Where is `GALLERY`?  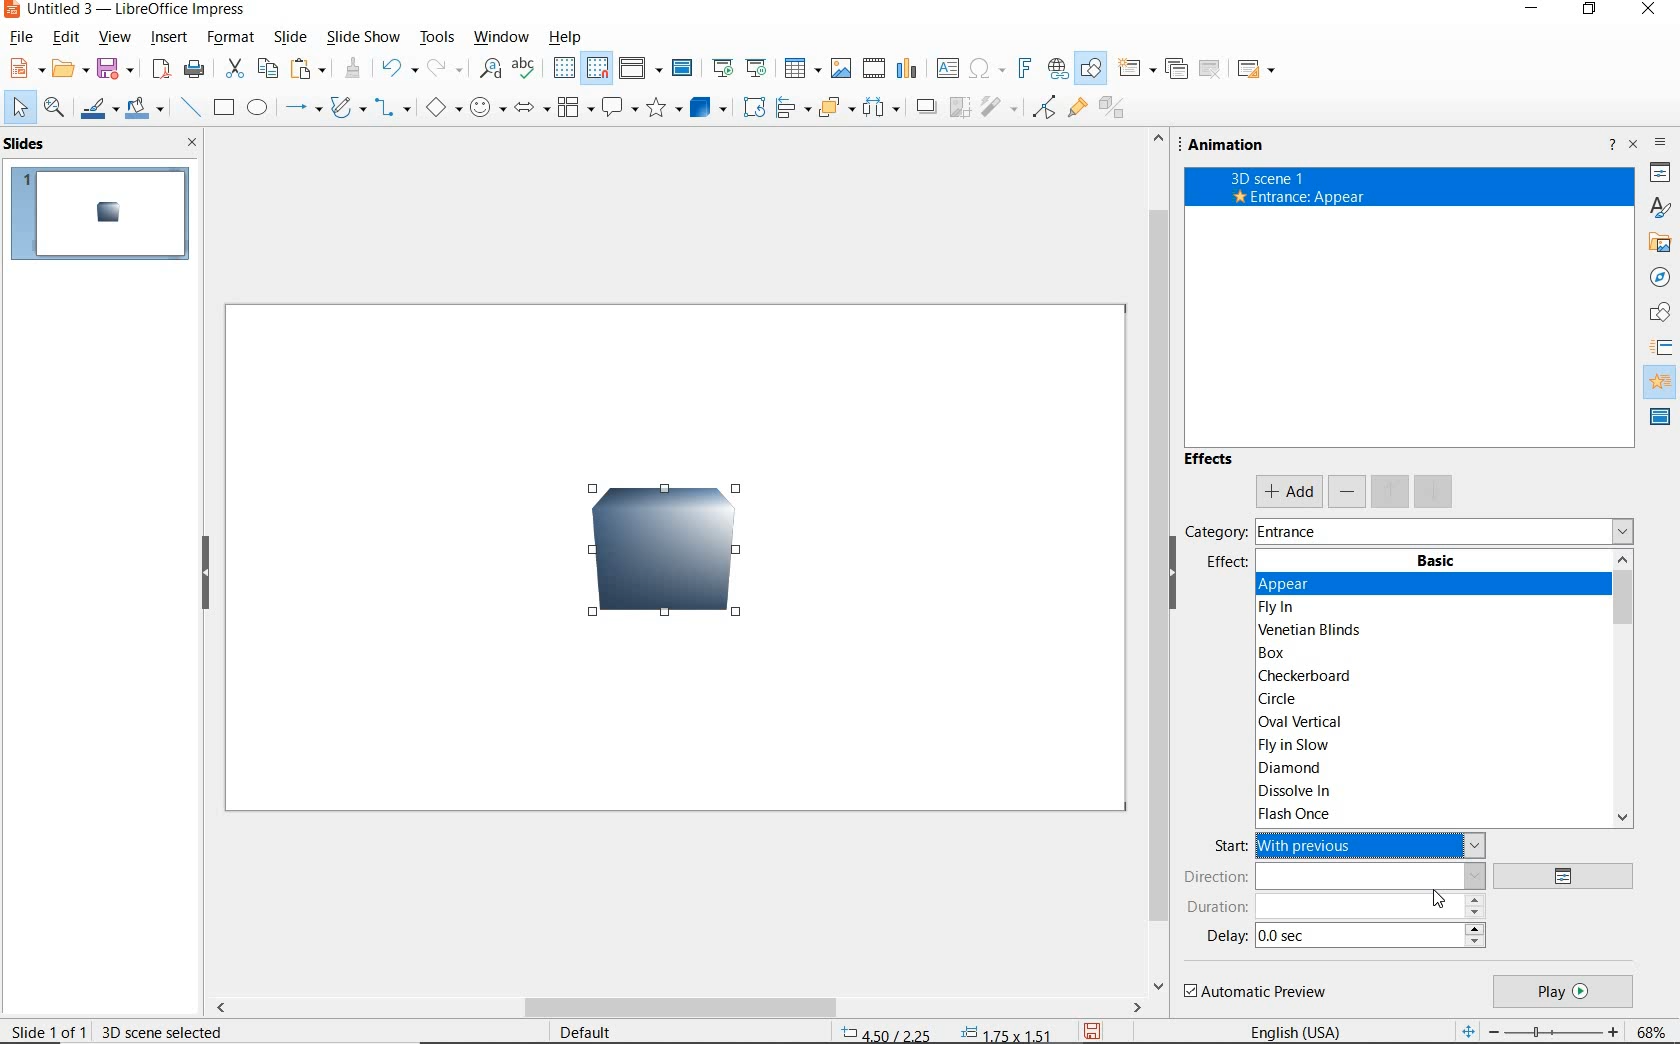 GALLERY is located at coordinates (1660, 245).